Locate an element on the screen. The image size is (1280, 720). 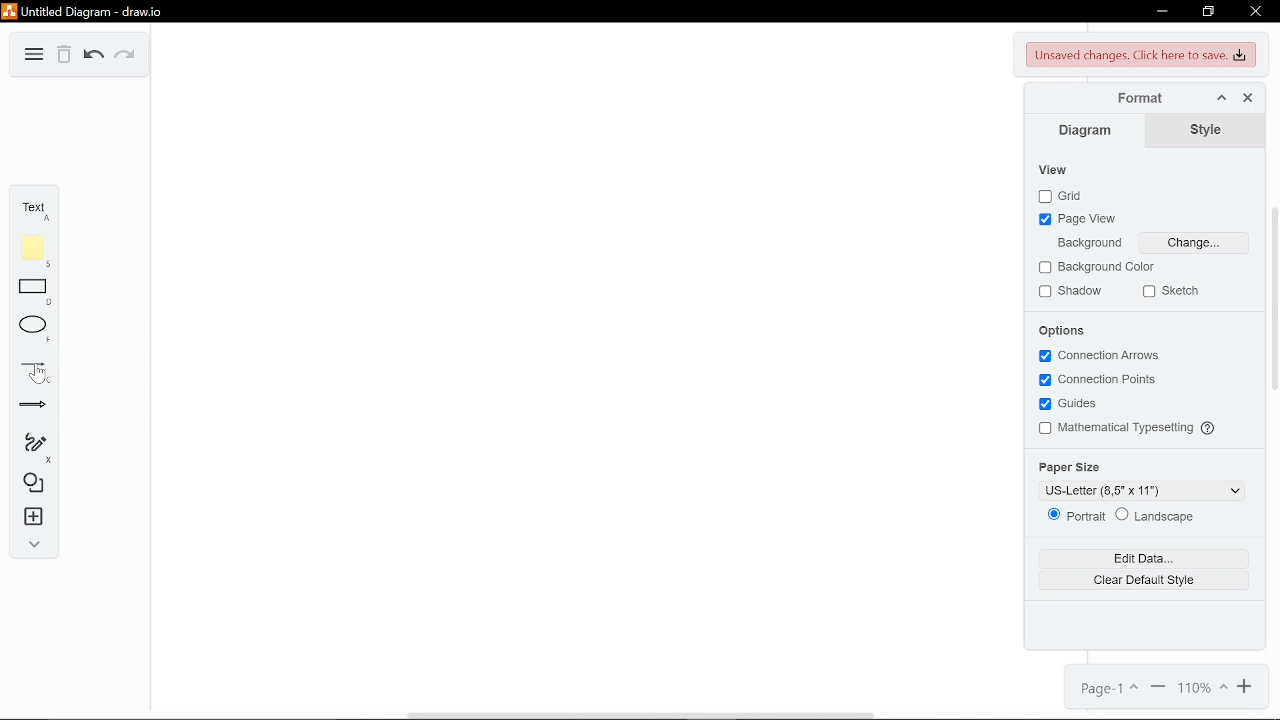
Current zoom is located at coordinates (1205, 688).